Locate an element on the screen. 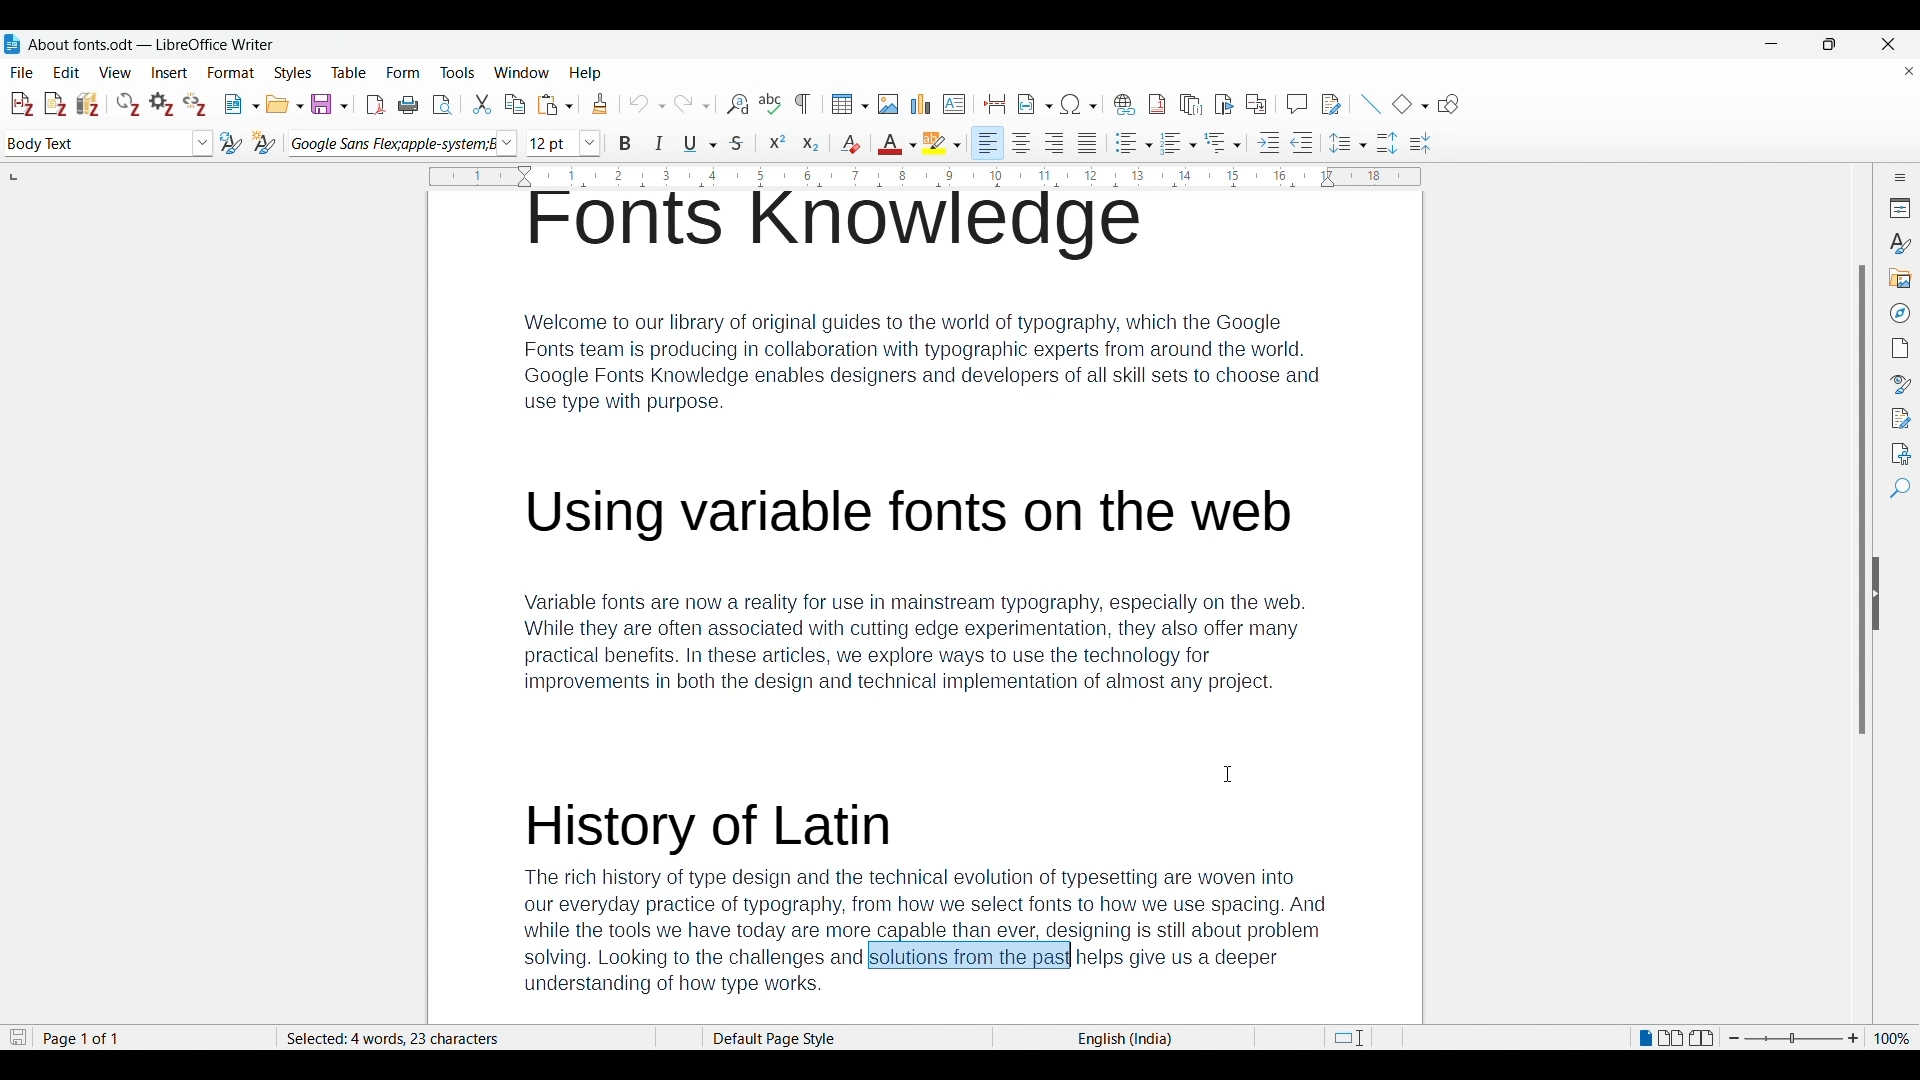 The width and height of the screenshot is (1920, 1080). Align left, current selection, highlighted is located at coordinates (988, 143).